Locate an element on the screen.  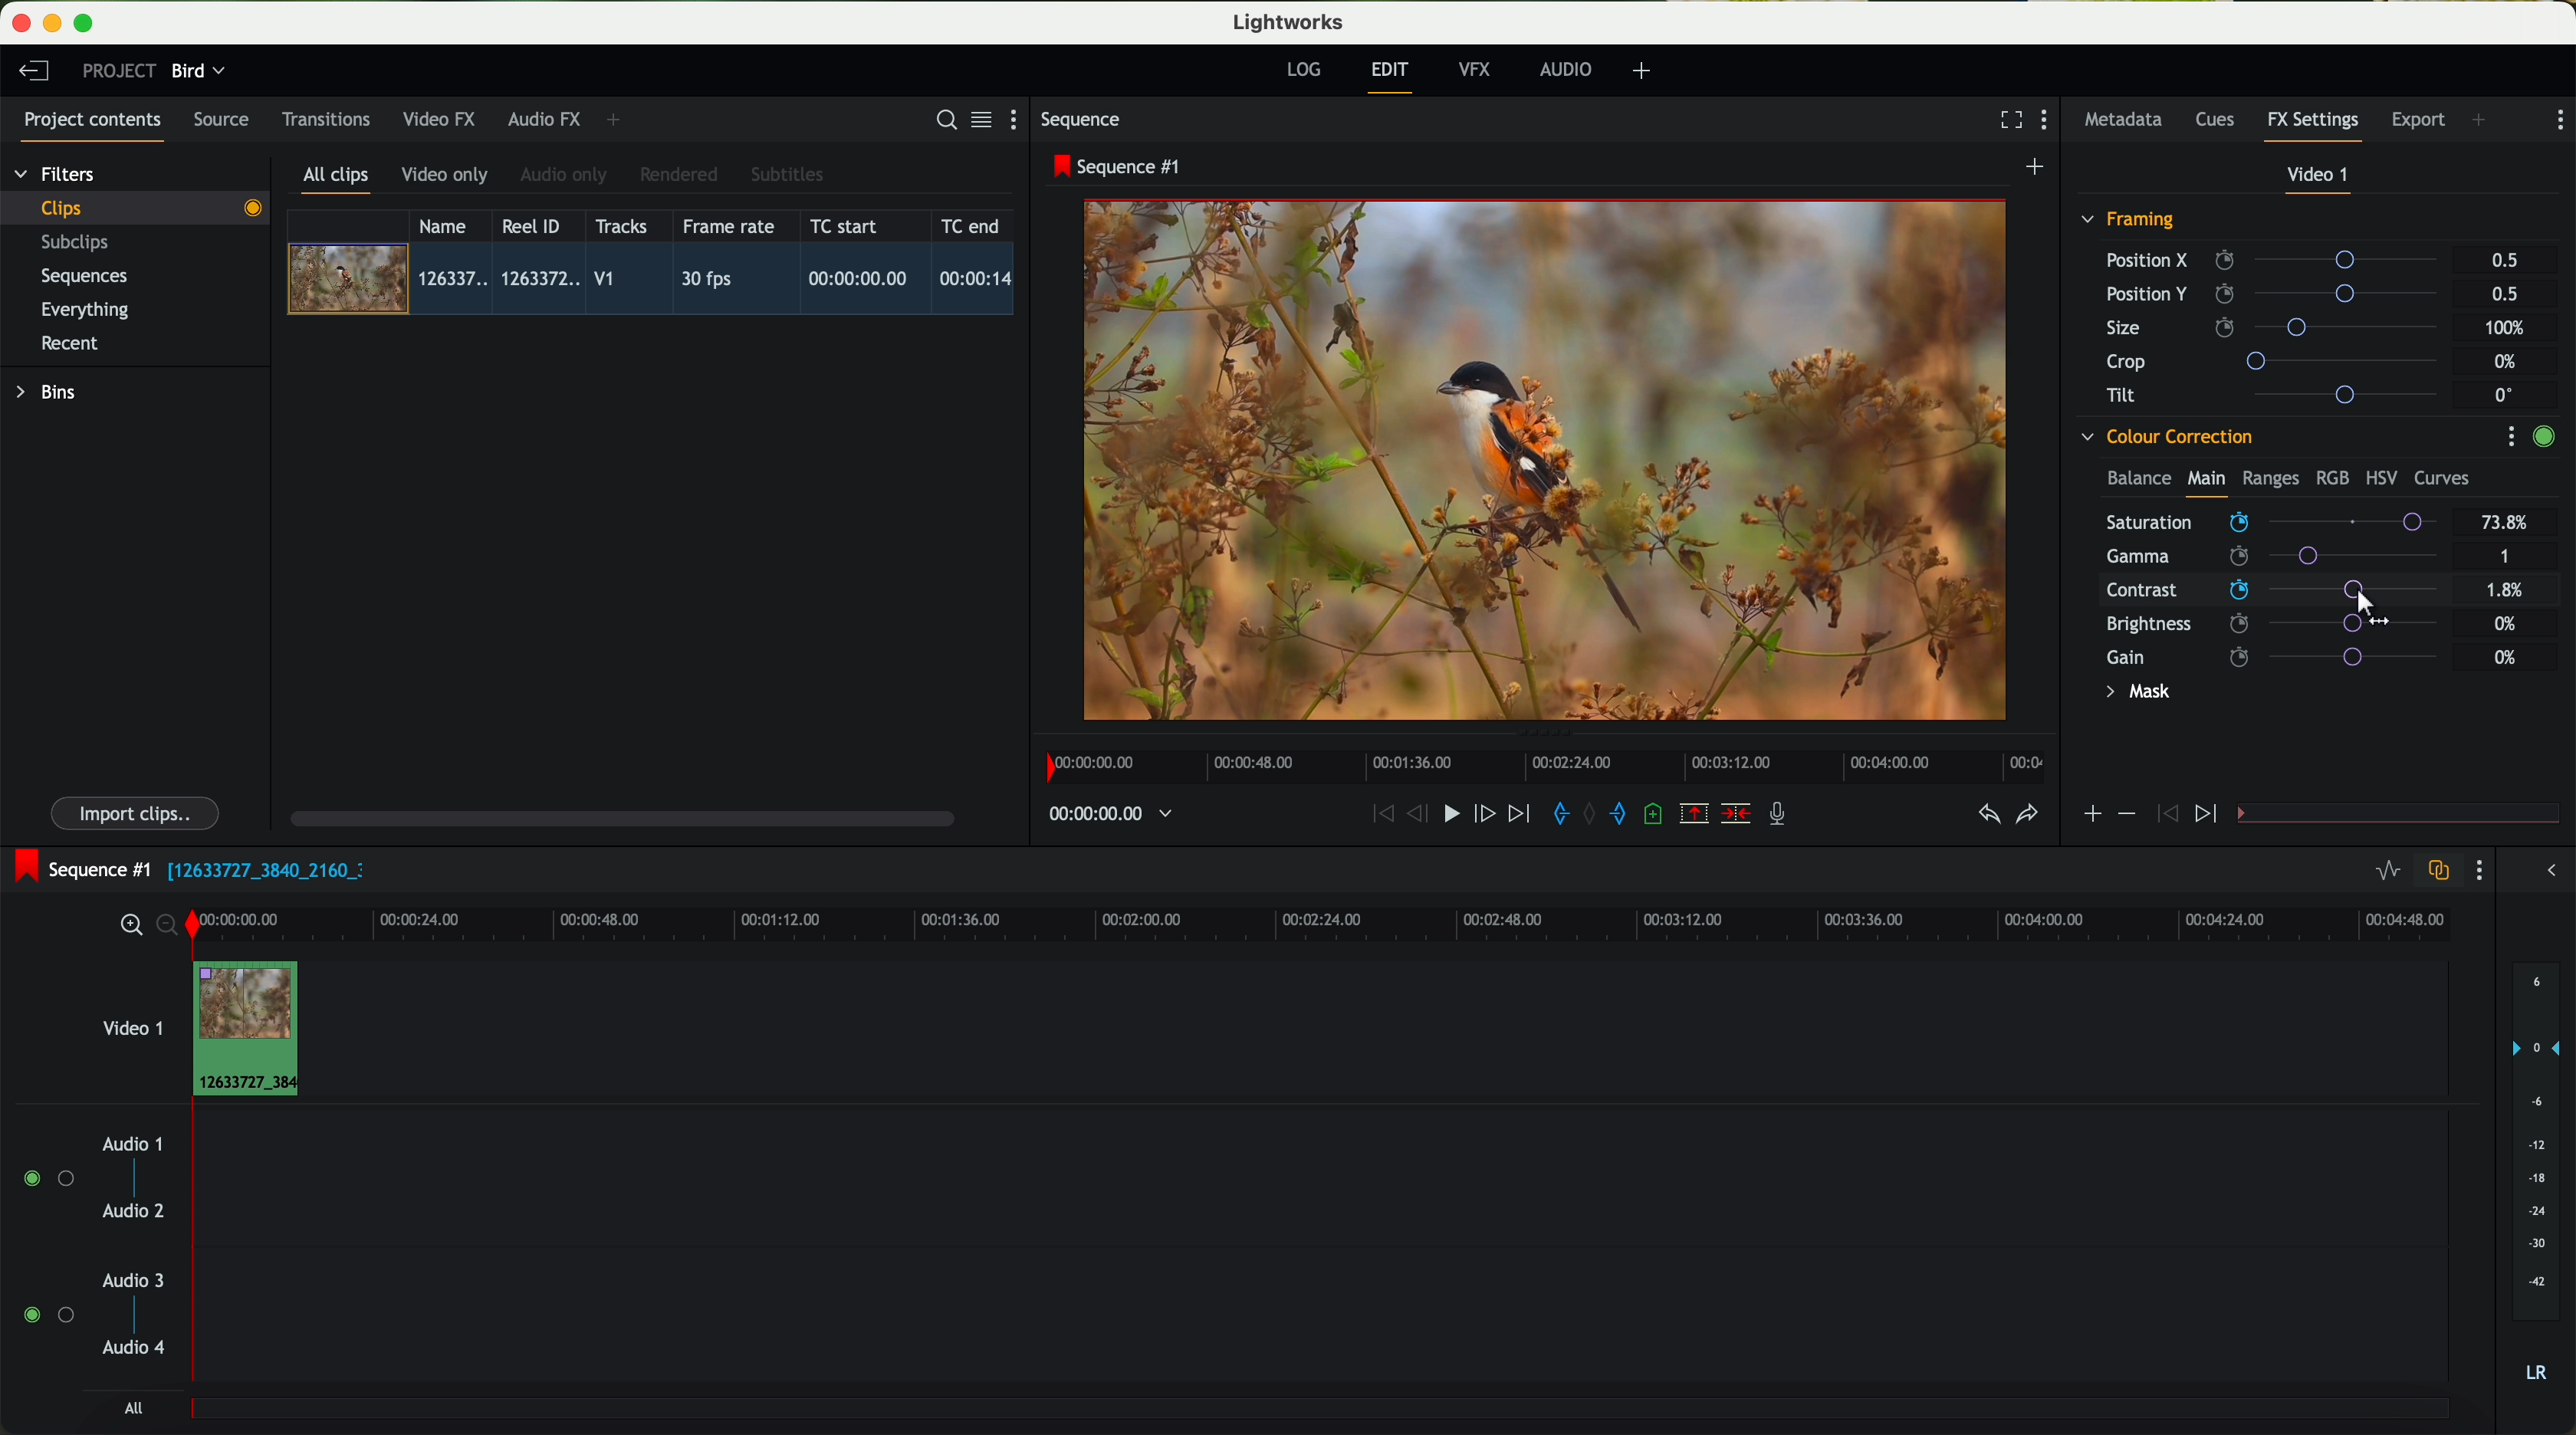
record a voice-over is located at coordinates (1785, 816).